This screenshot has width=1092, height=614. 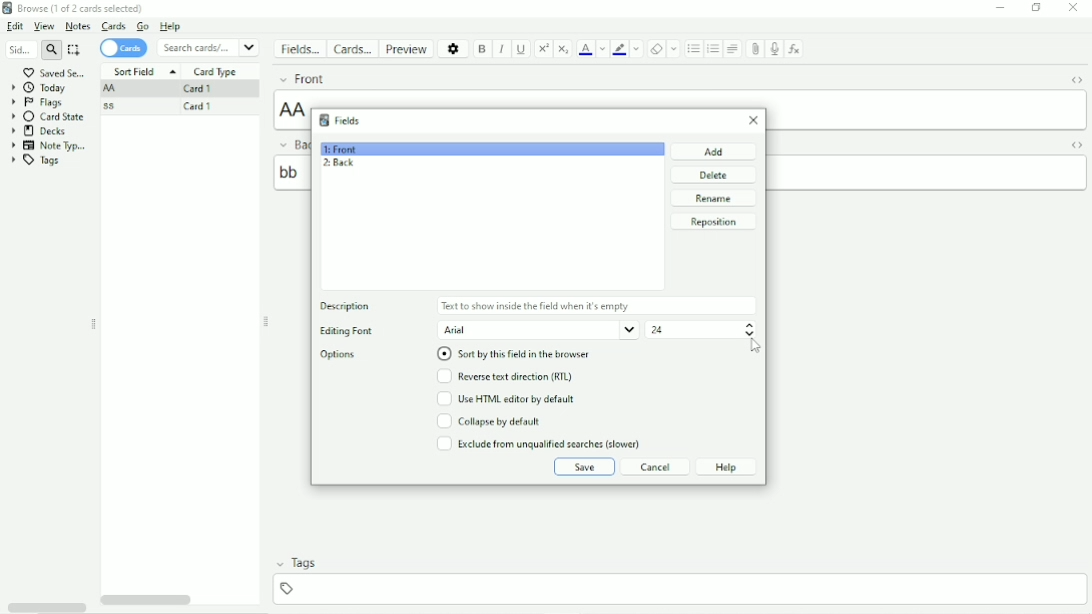 I want to click on Decks, so click(x=44, y=131).